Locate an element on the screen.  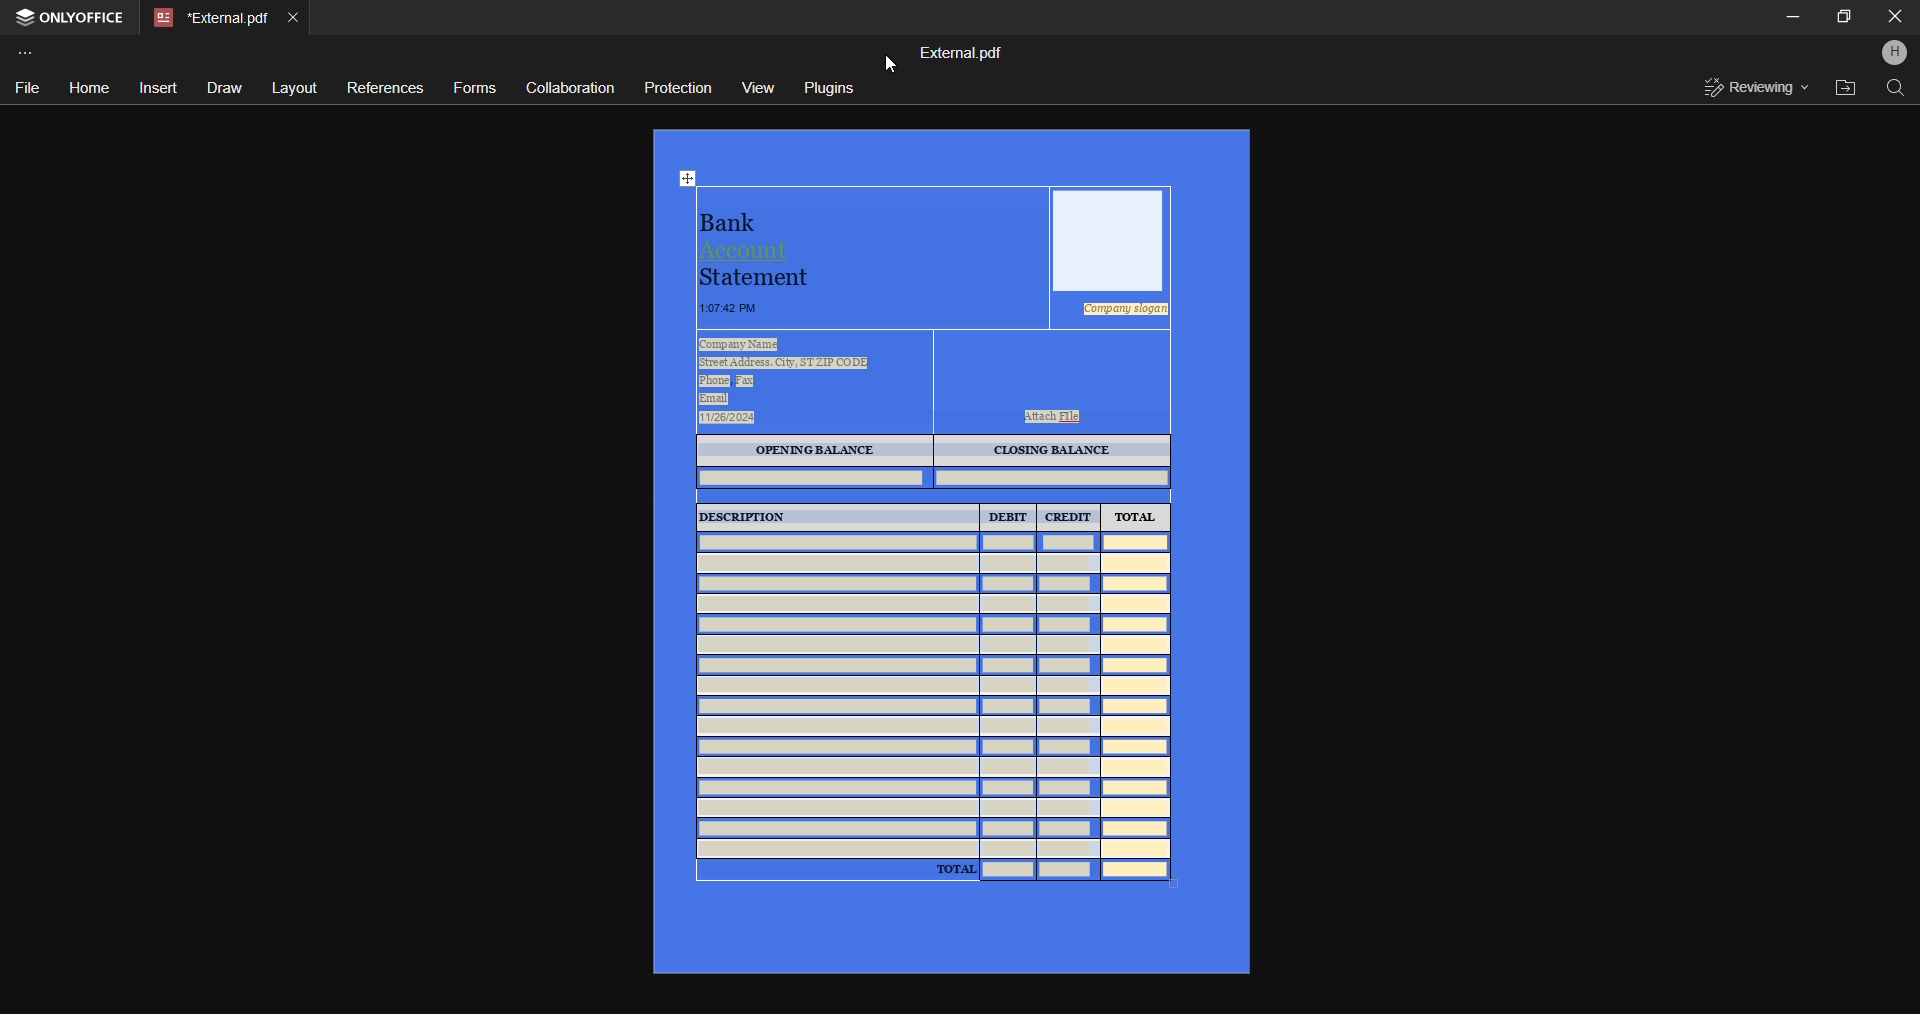
Draw is located at coordinates (222, 89).